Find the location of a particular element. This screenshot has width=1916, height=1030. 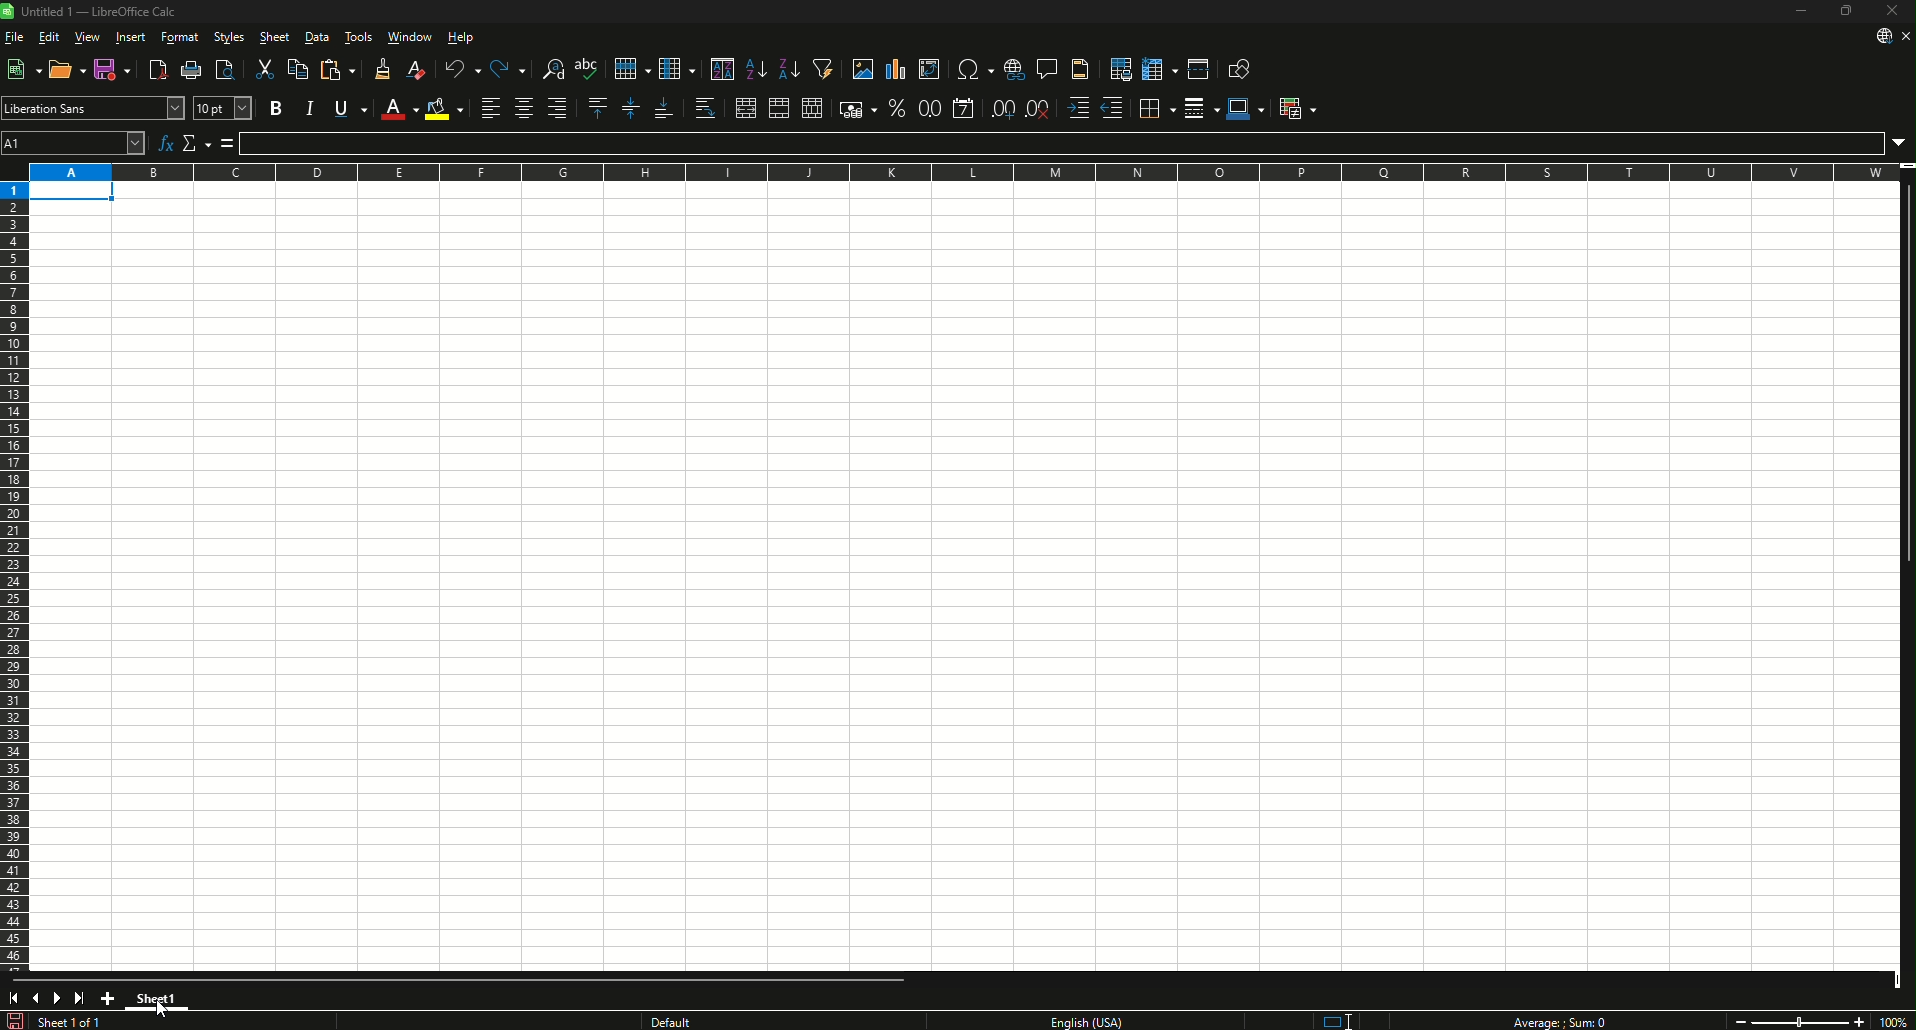

Cursor is located at coordinates (162, 1007).